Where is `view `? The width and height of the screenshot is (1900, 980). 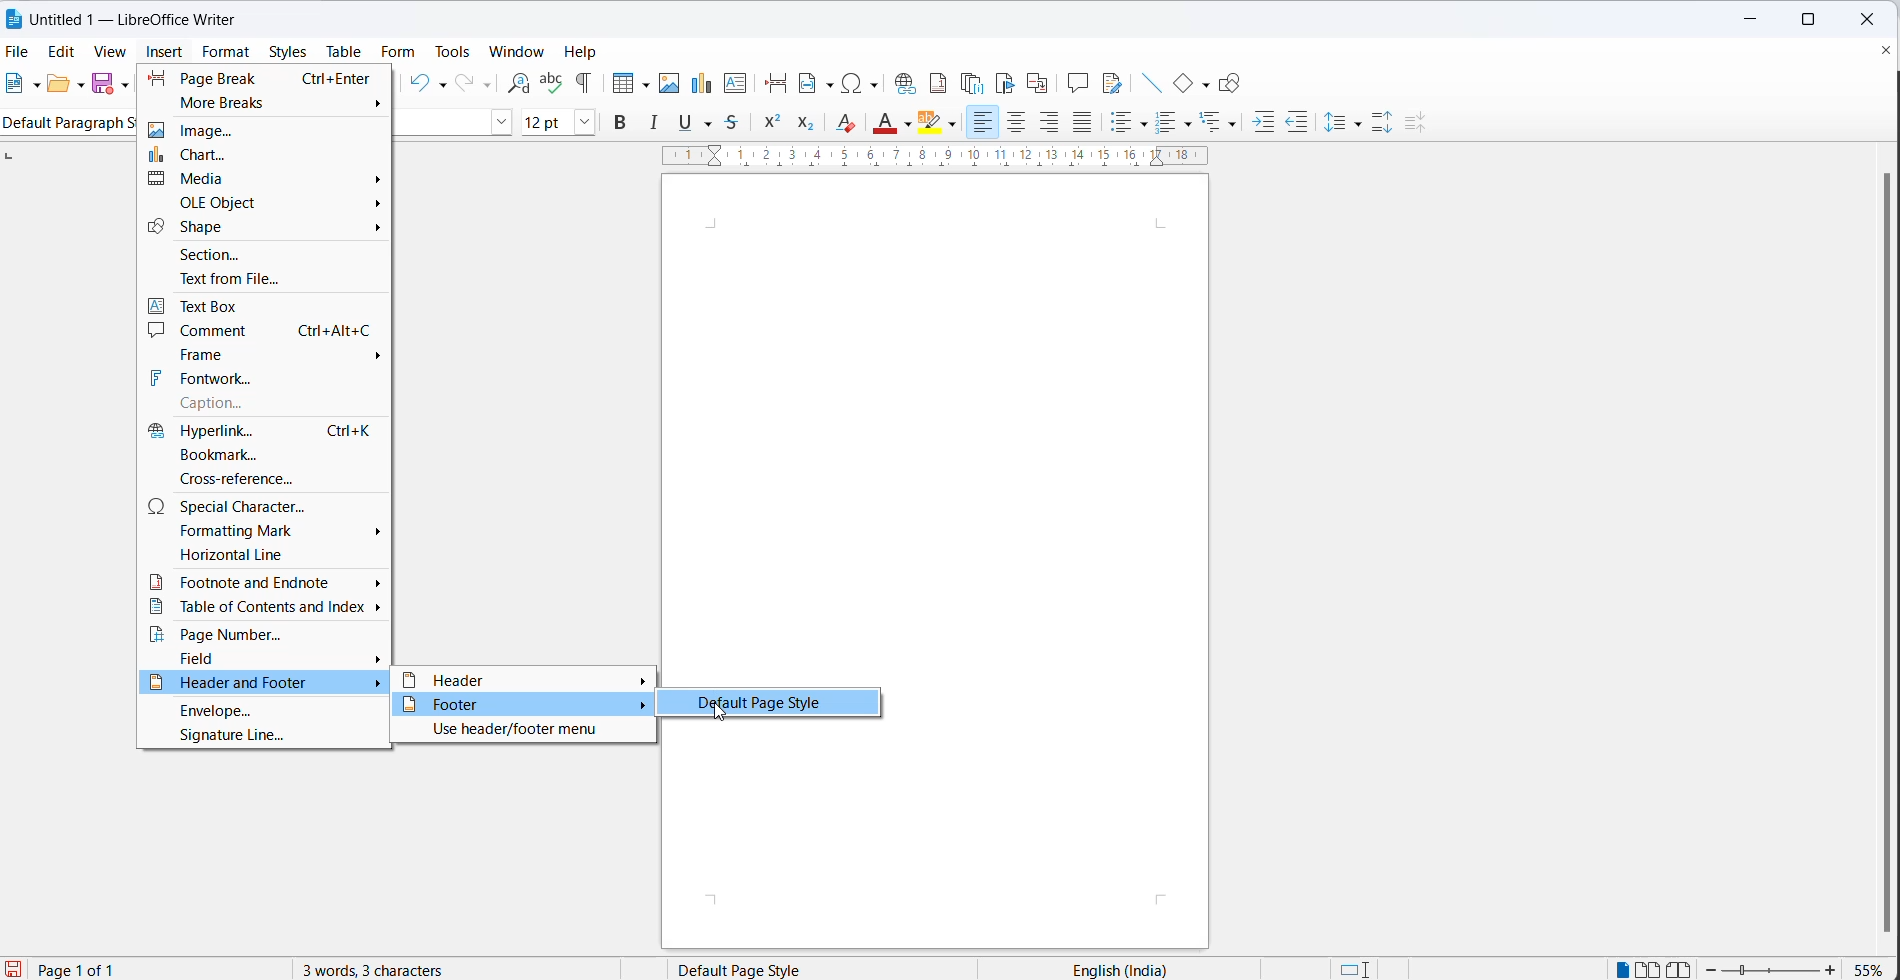 view  is located at coordinates (112, 52).